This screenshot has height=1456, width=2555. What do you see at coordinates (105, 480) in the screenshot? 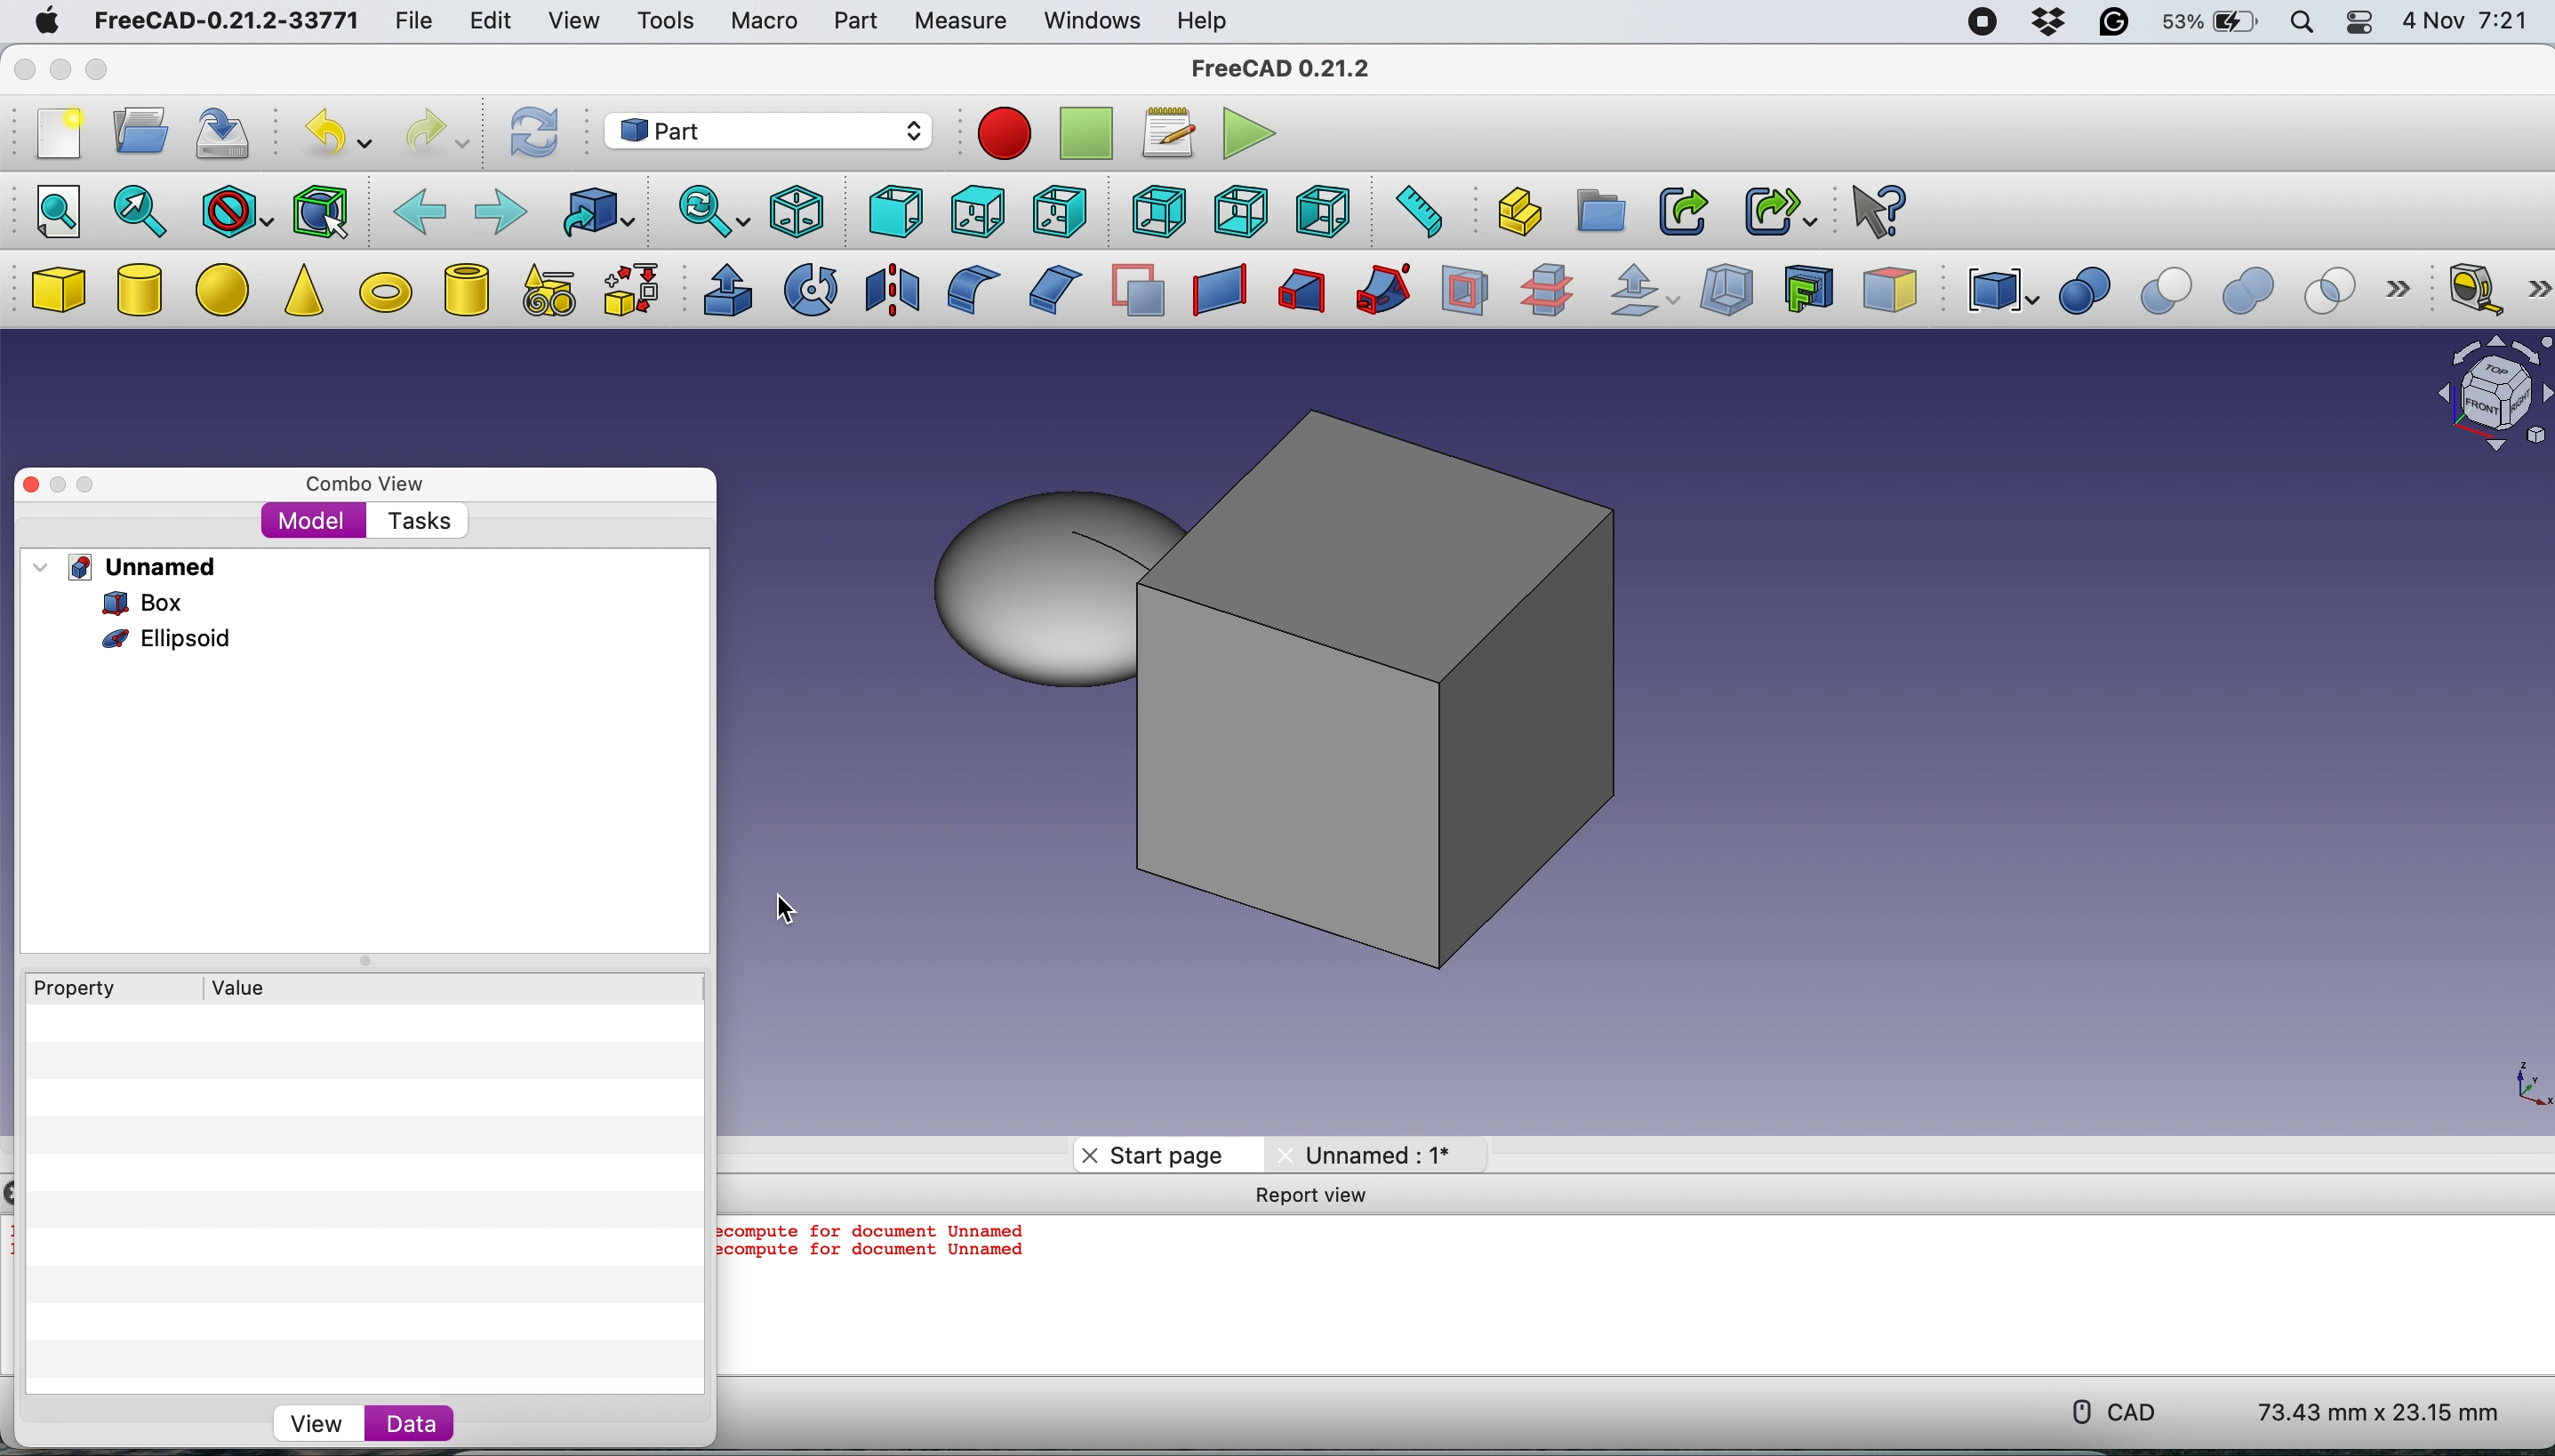
I see `maximise` at bounding box center [105, 480].